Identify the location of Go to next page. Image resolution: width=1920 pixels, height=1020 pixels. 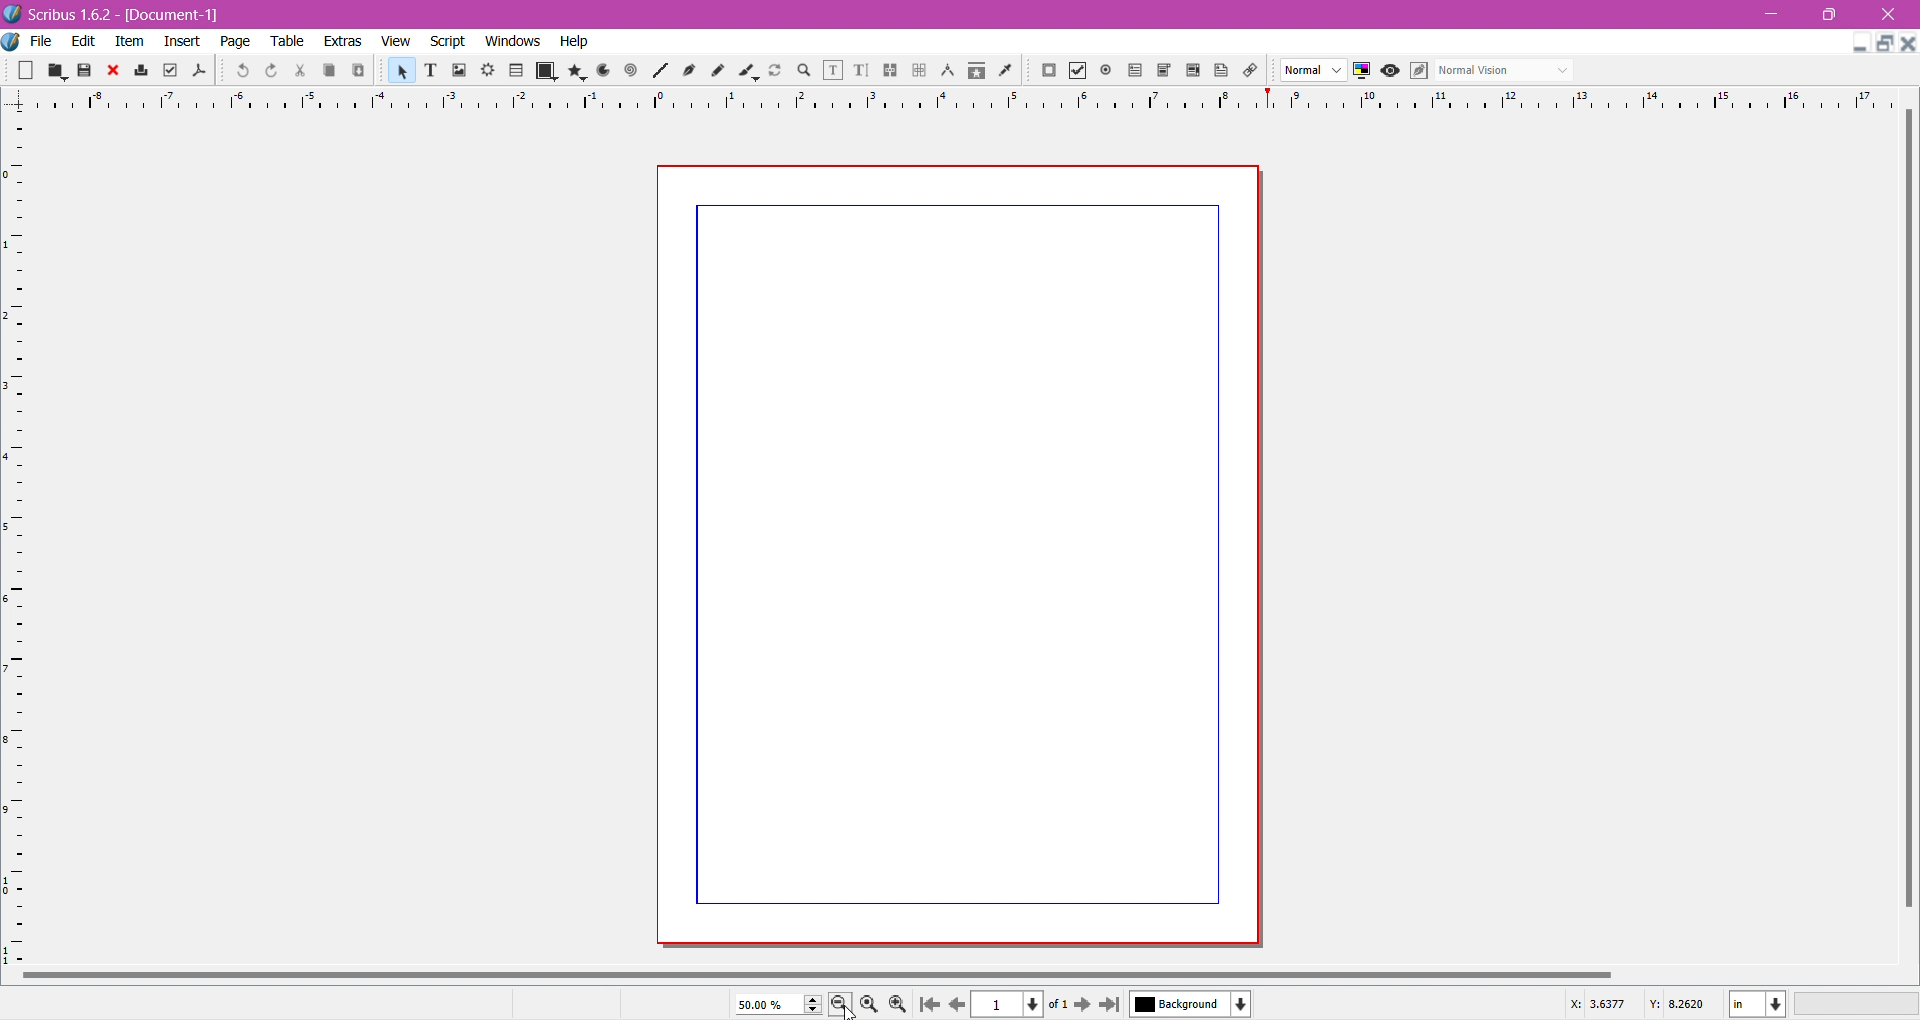
(1083, 1005).